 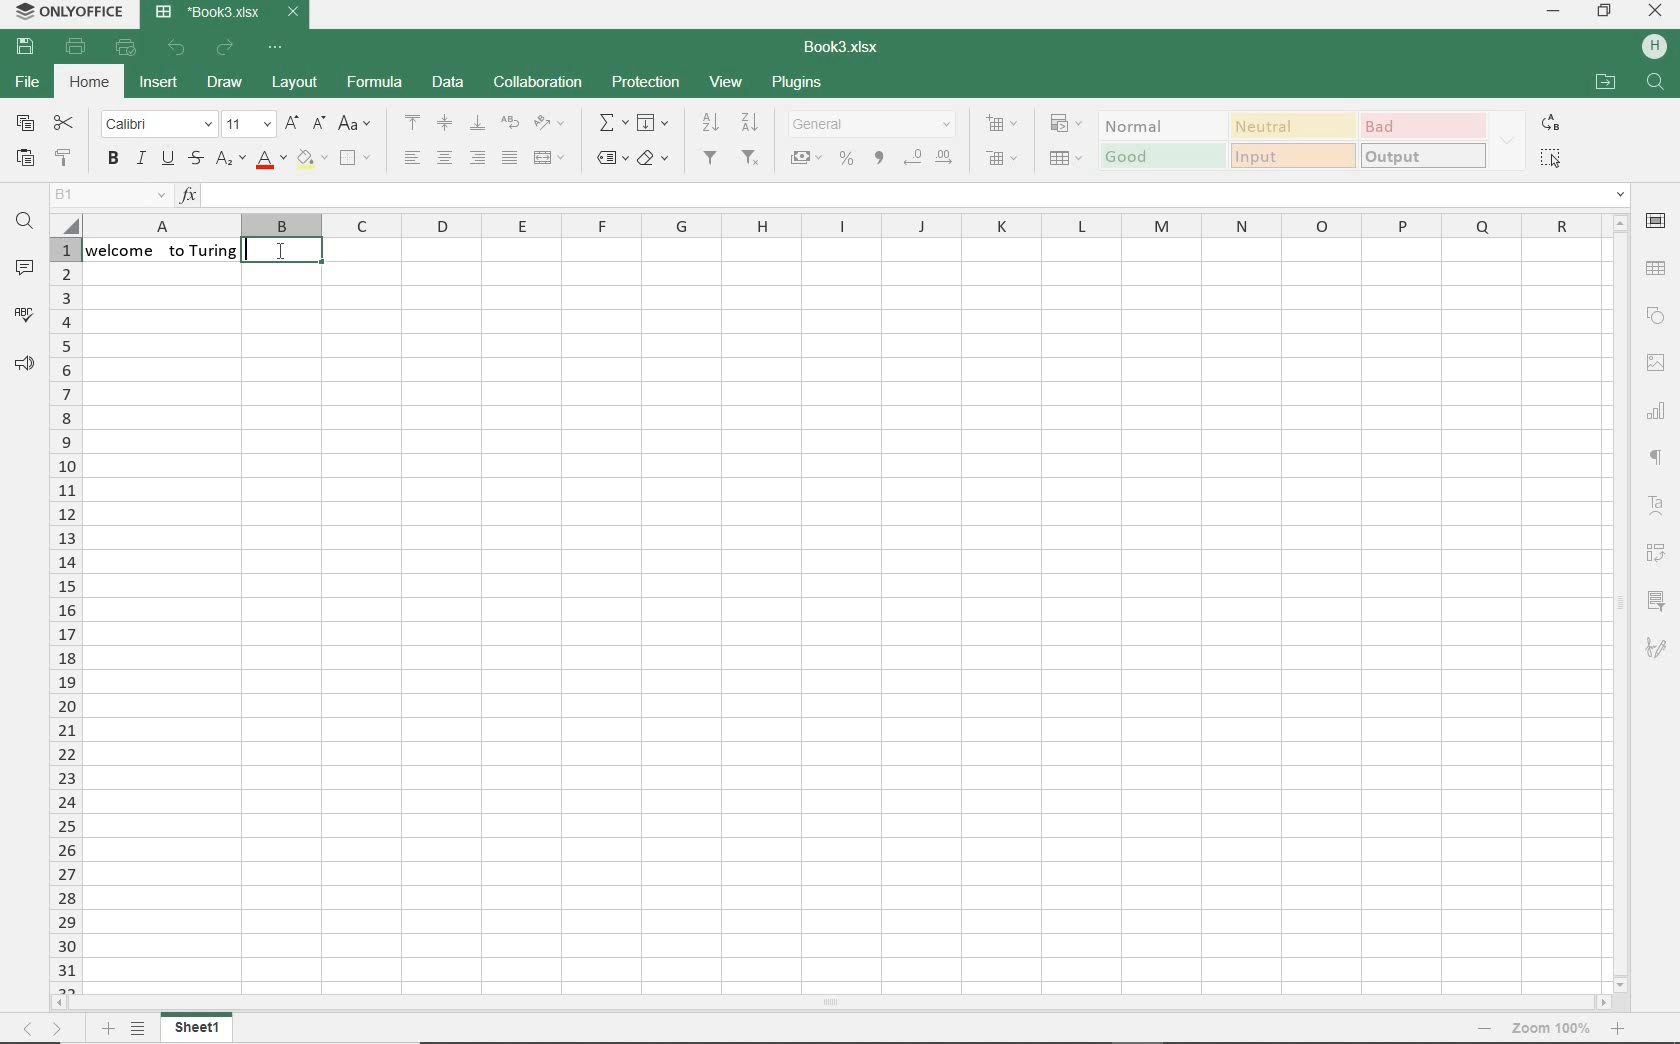 What do you see at coordinates (109, 195) in the screenshot?
I see `name manager` at bounding box center [109, 195].